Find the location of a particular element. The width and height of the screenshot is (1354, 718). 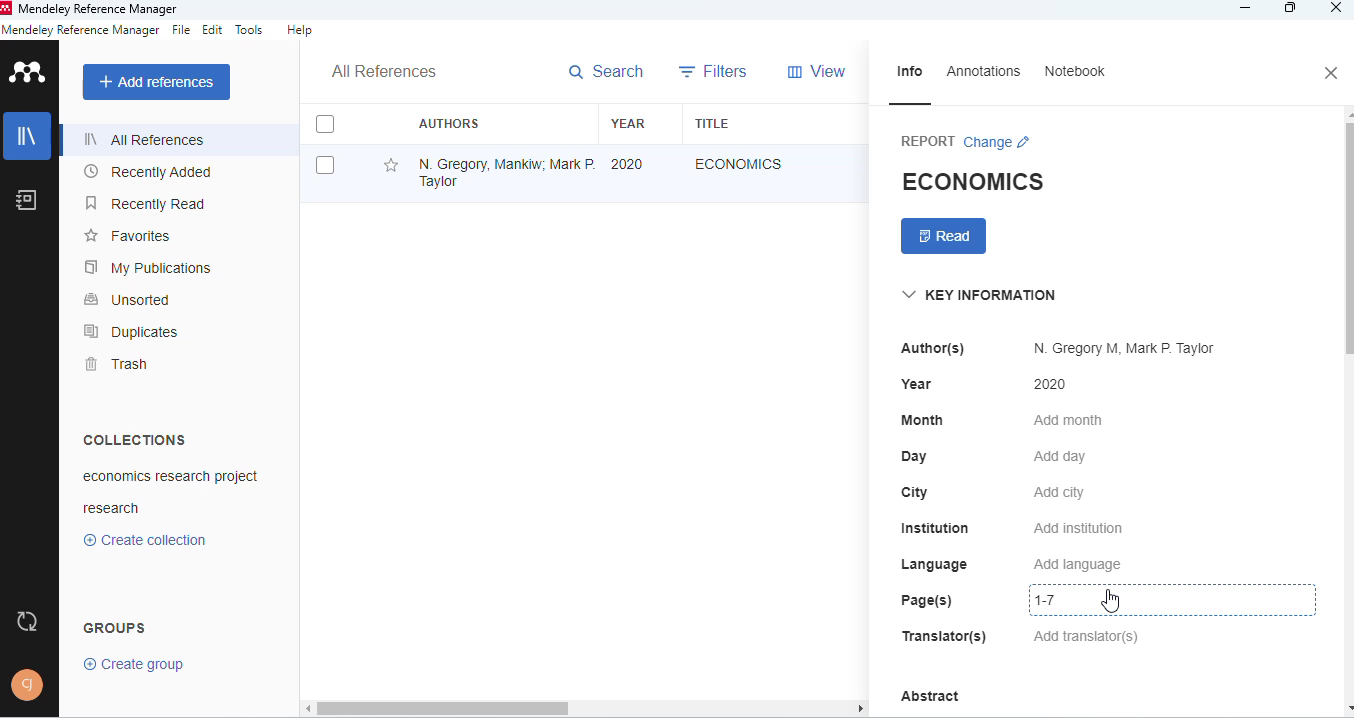

minimize is located at coordinates (1247, 9).